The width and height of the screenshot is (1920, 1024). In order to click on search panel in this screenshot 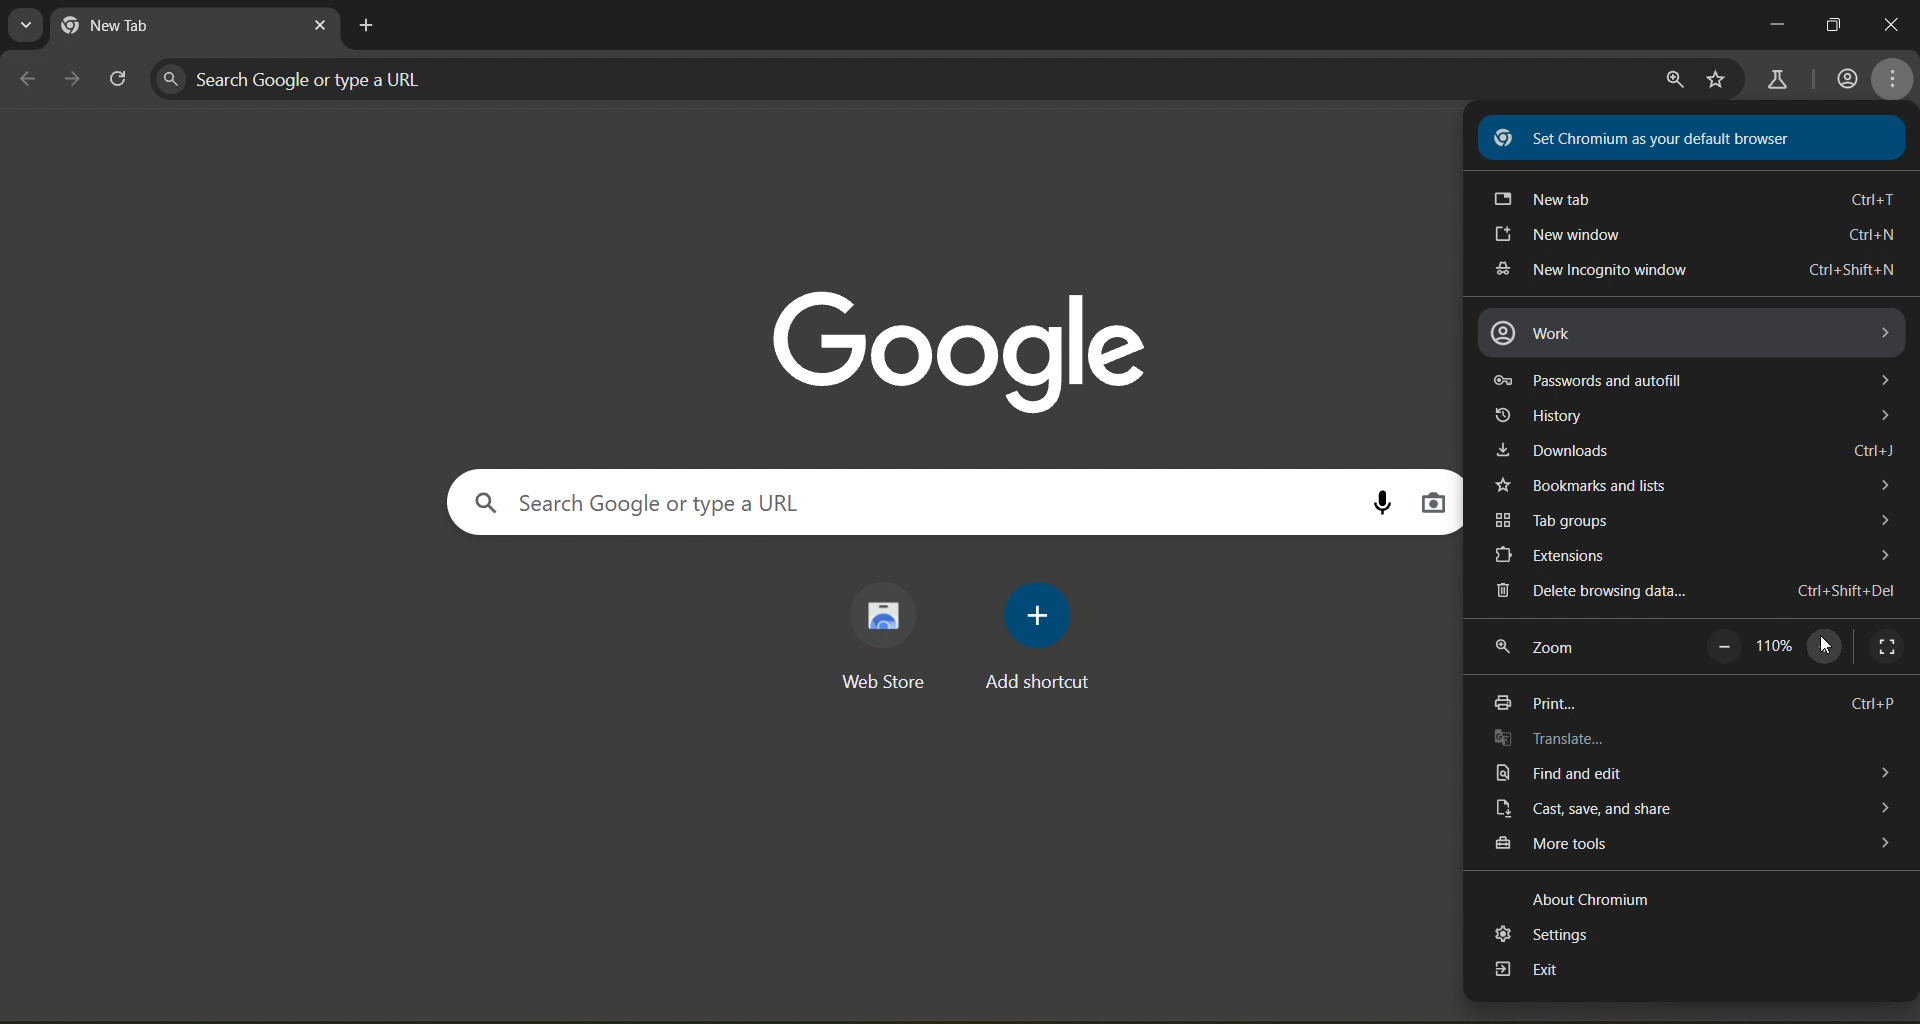, I will do `click(647, 507)`.